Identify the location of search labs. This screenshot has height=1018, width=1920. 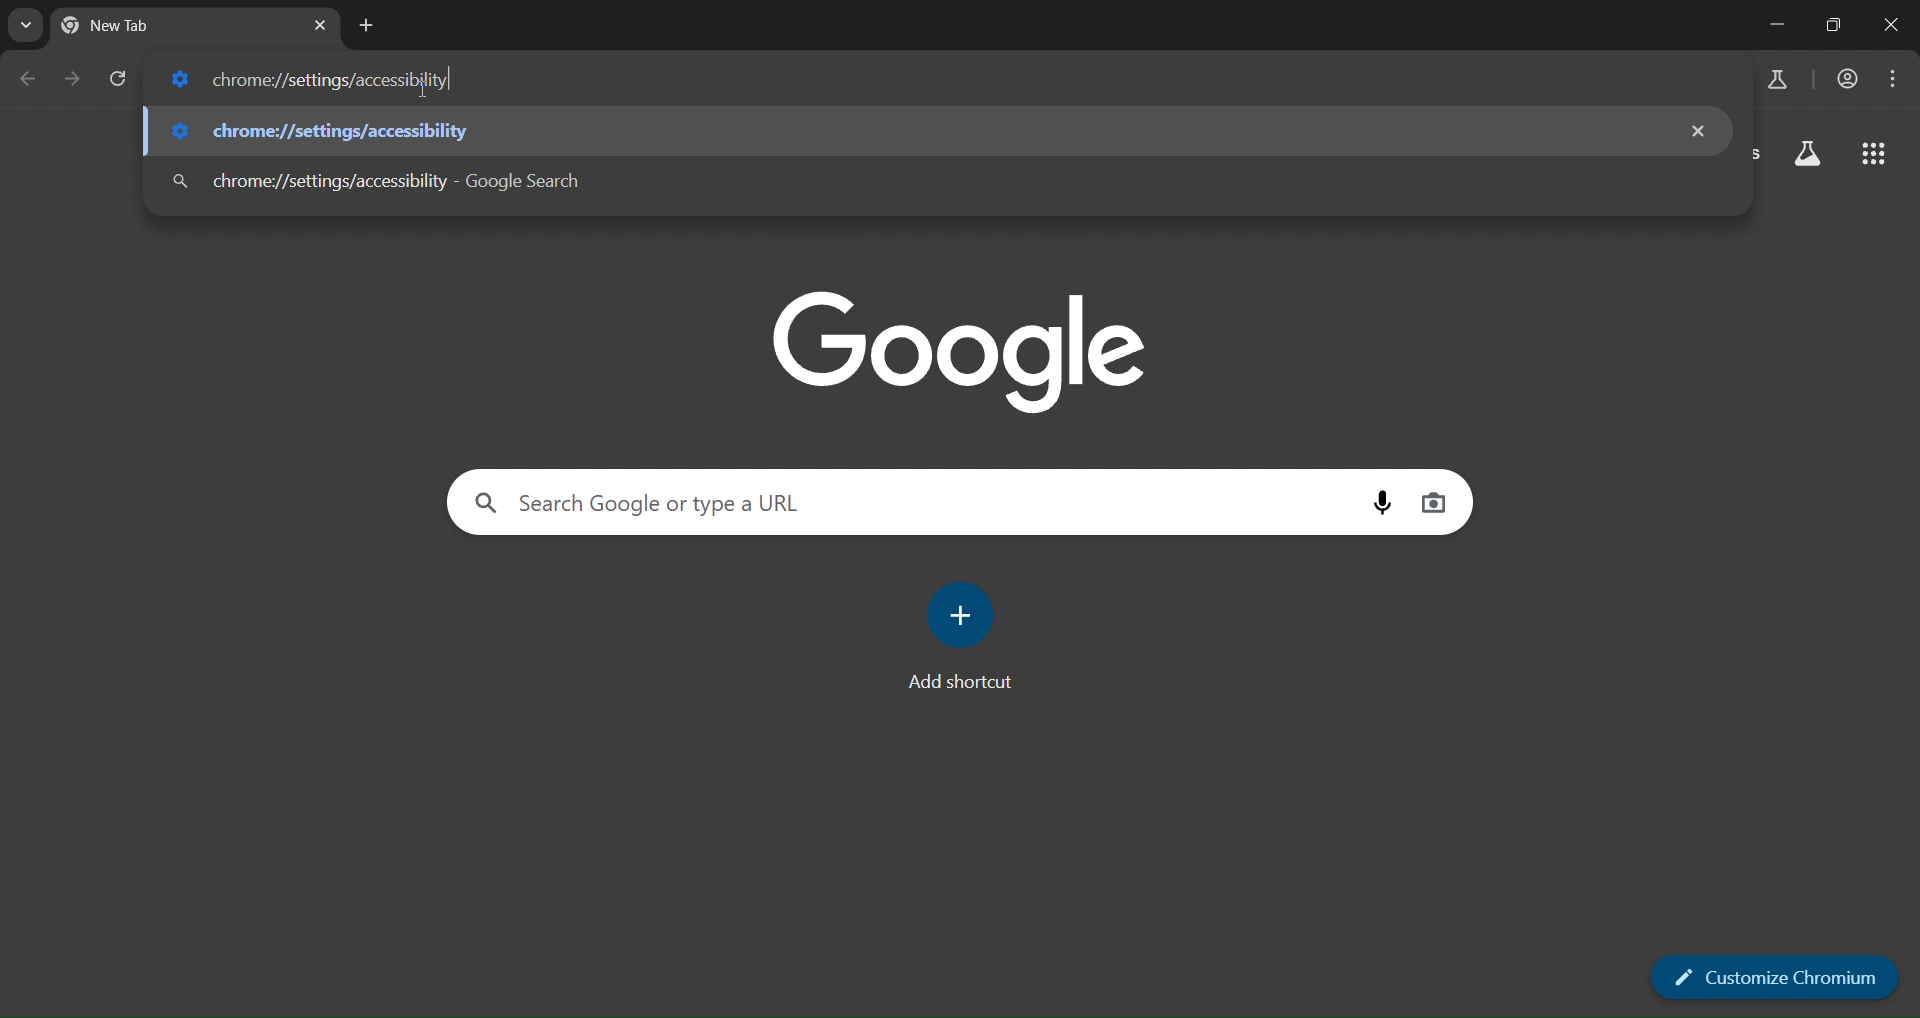
(1804, 155).